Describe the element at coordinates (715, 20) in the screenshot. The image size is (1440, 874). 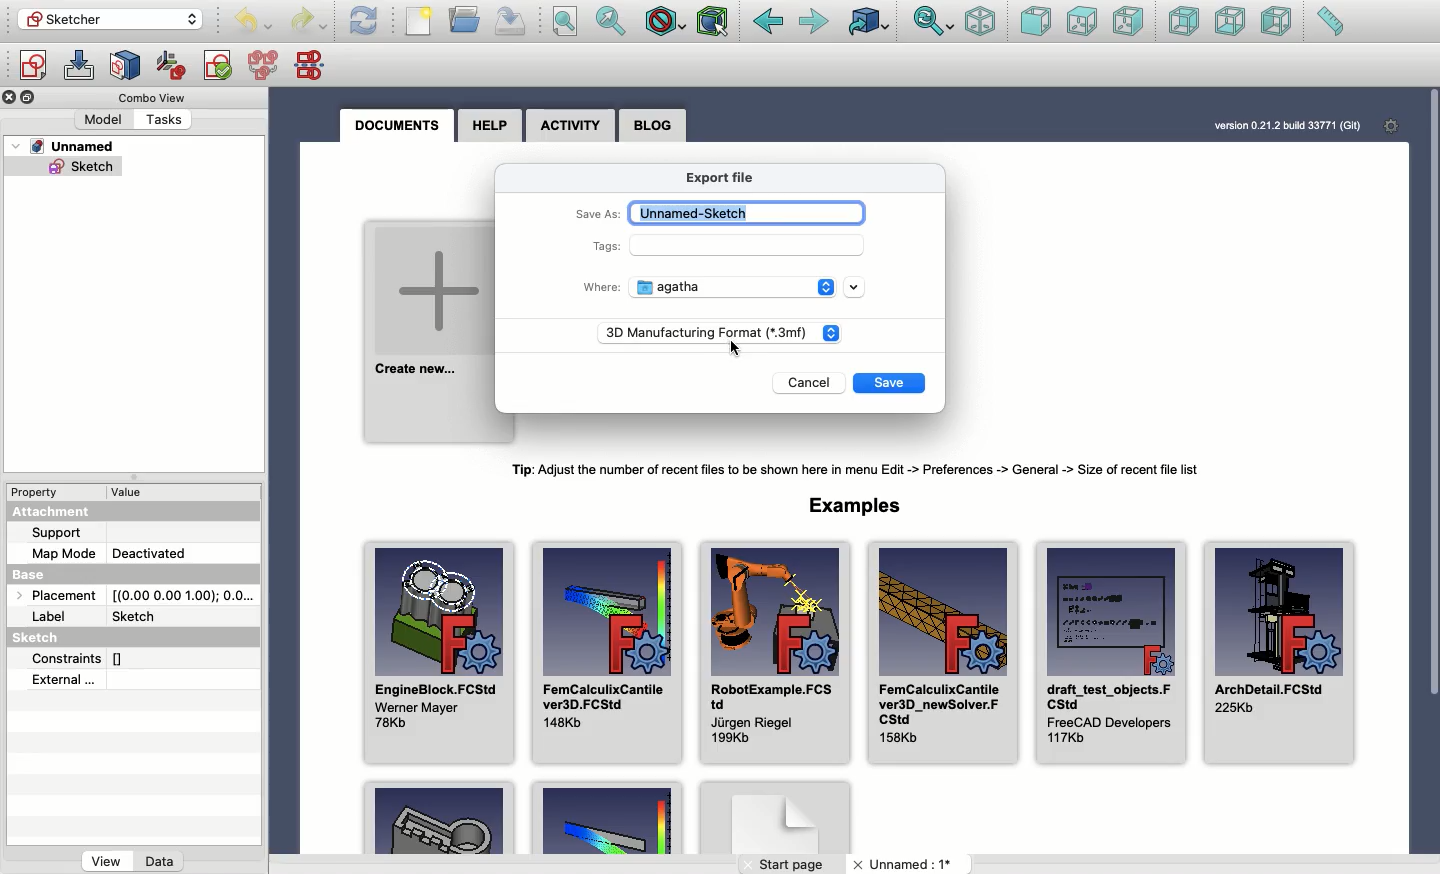
I see `Bounding box` at that location.